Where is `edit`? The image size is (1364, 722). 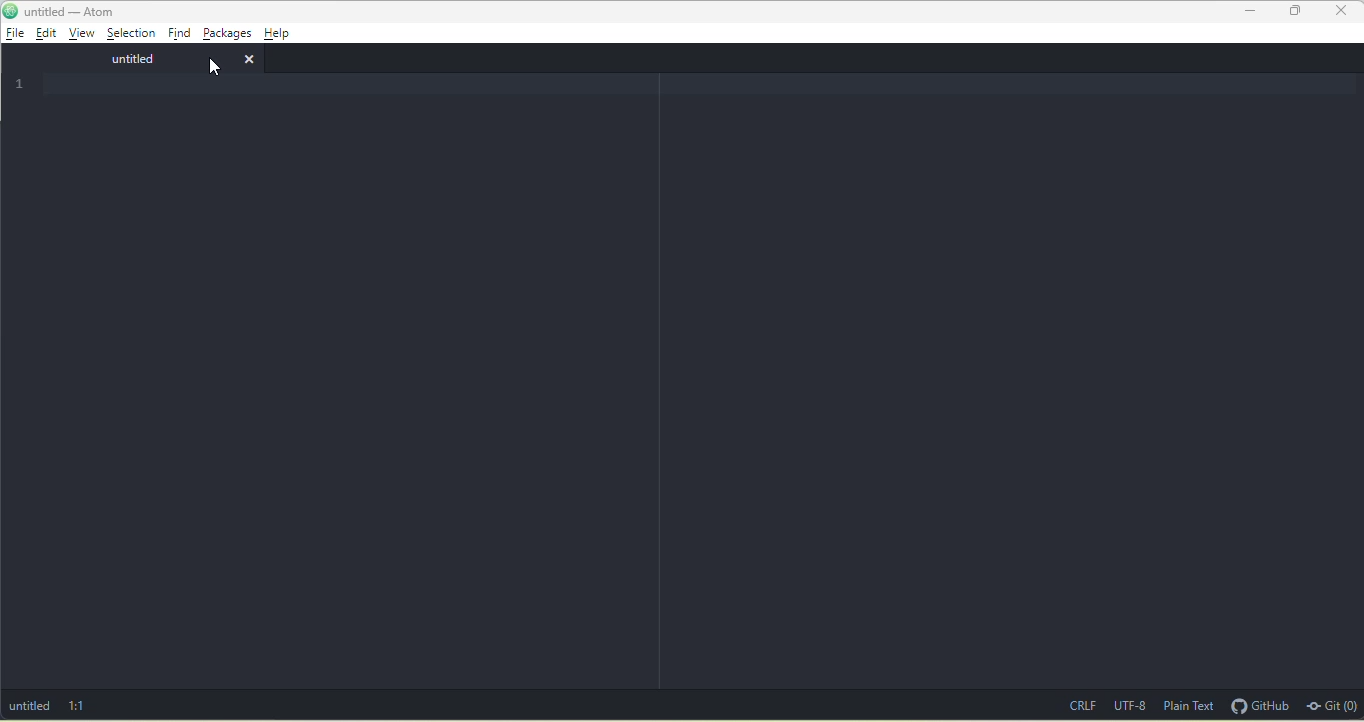 edit is located at coordinates (50, 35).